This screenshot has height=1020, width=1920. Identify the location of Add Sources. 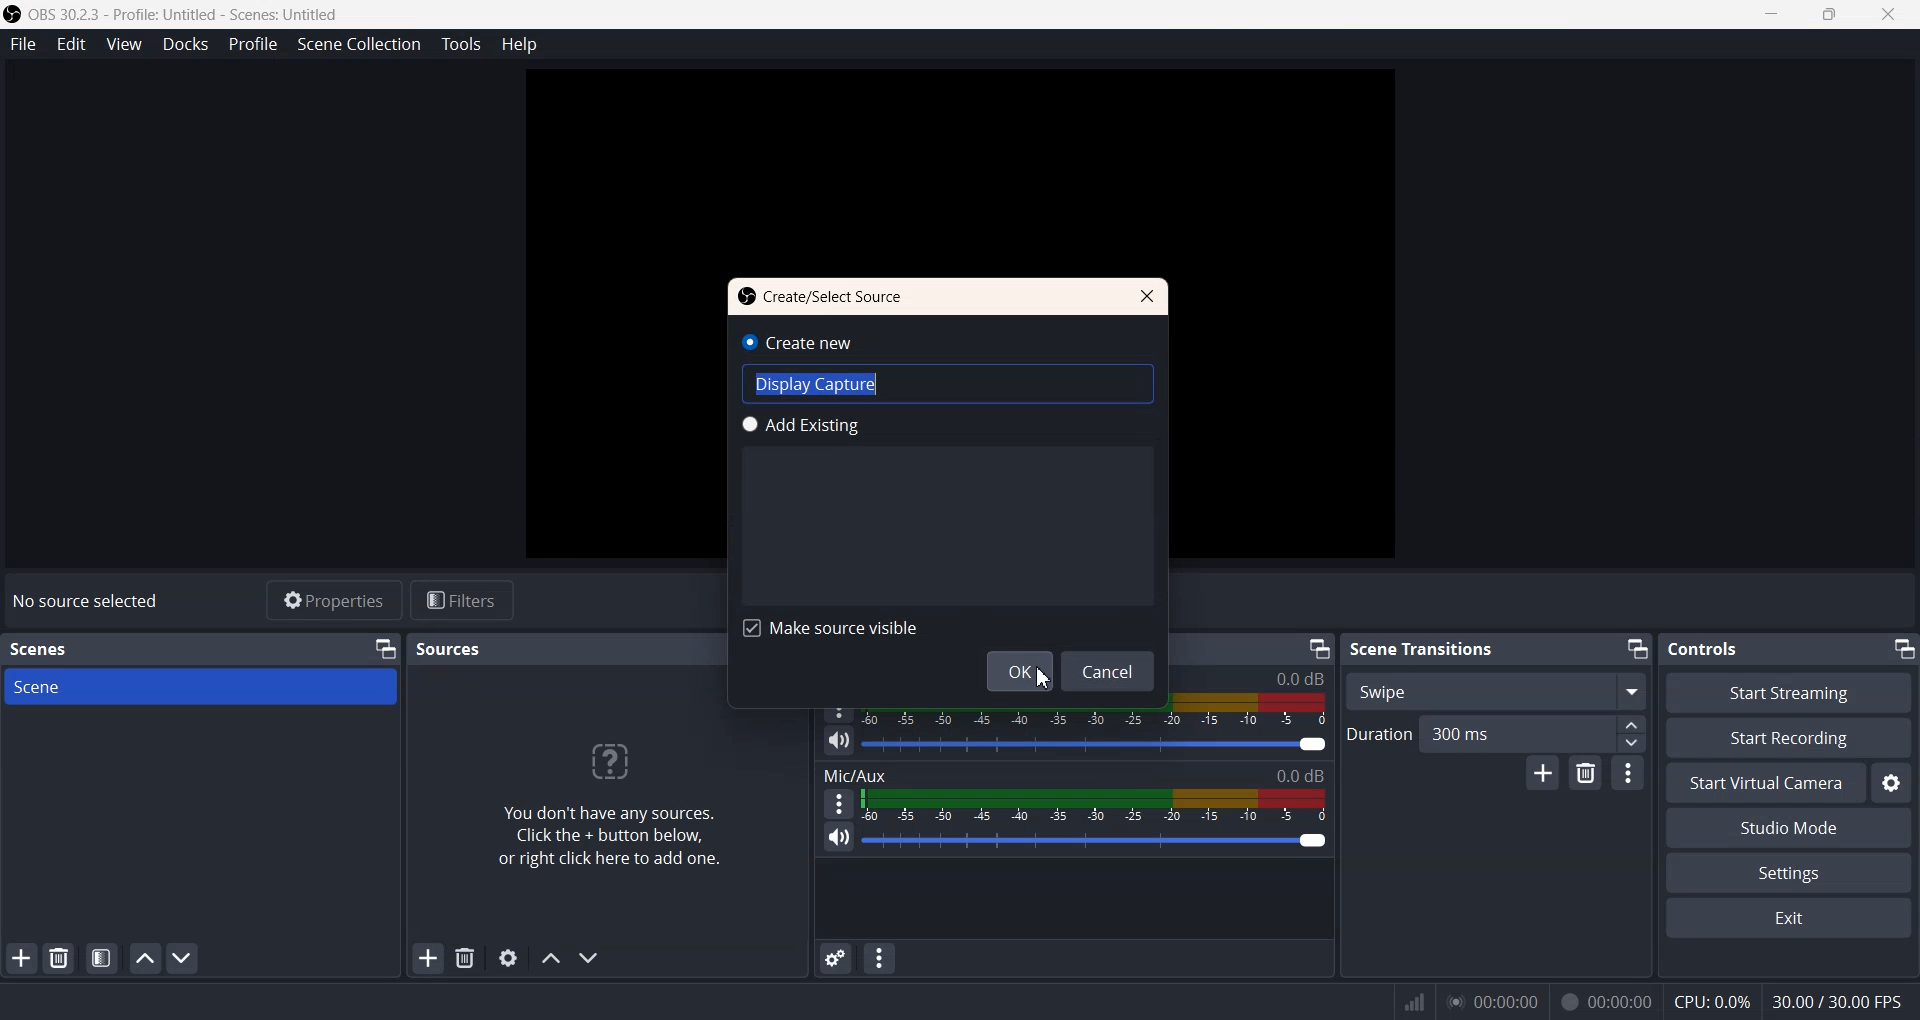
(428, 958).